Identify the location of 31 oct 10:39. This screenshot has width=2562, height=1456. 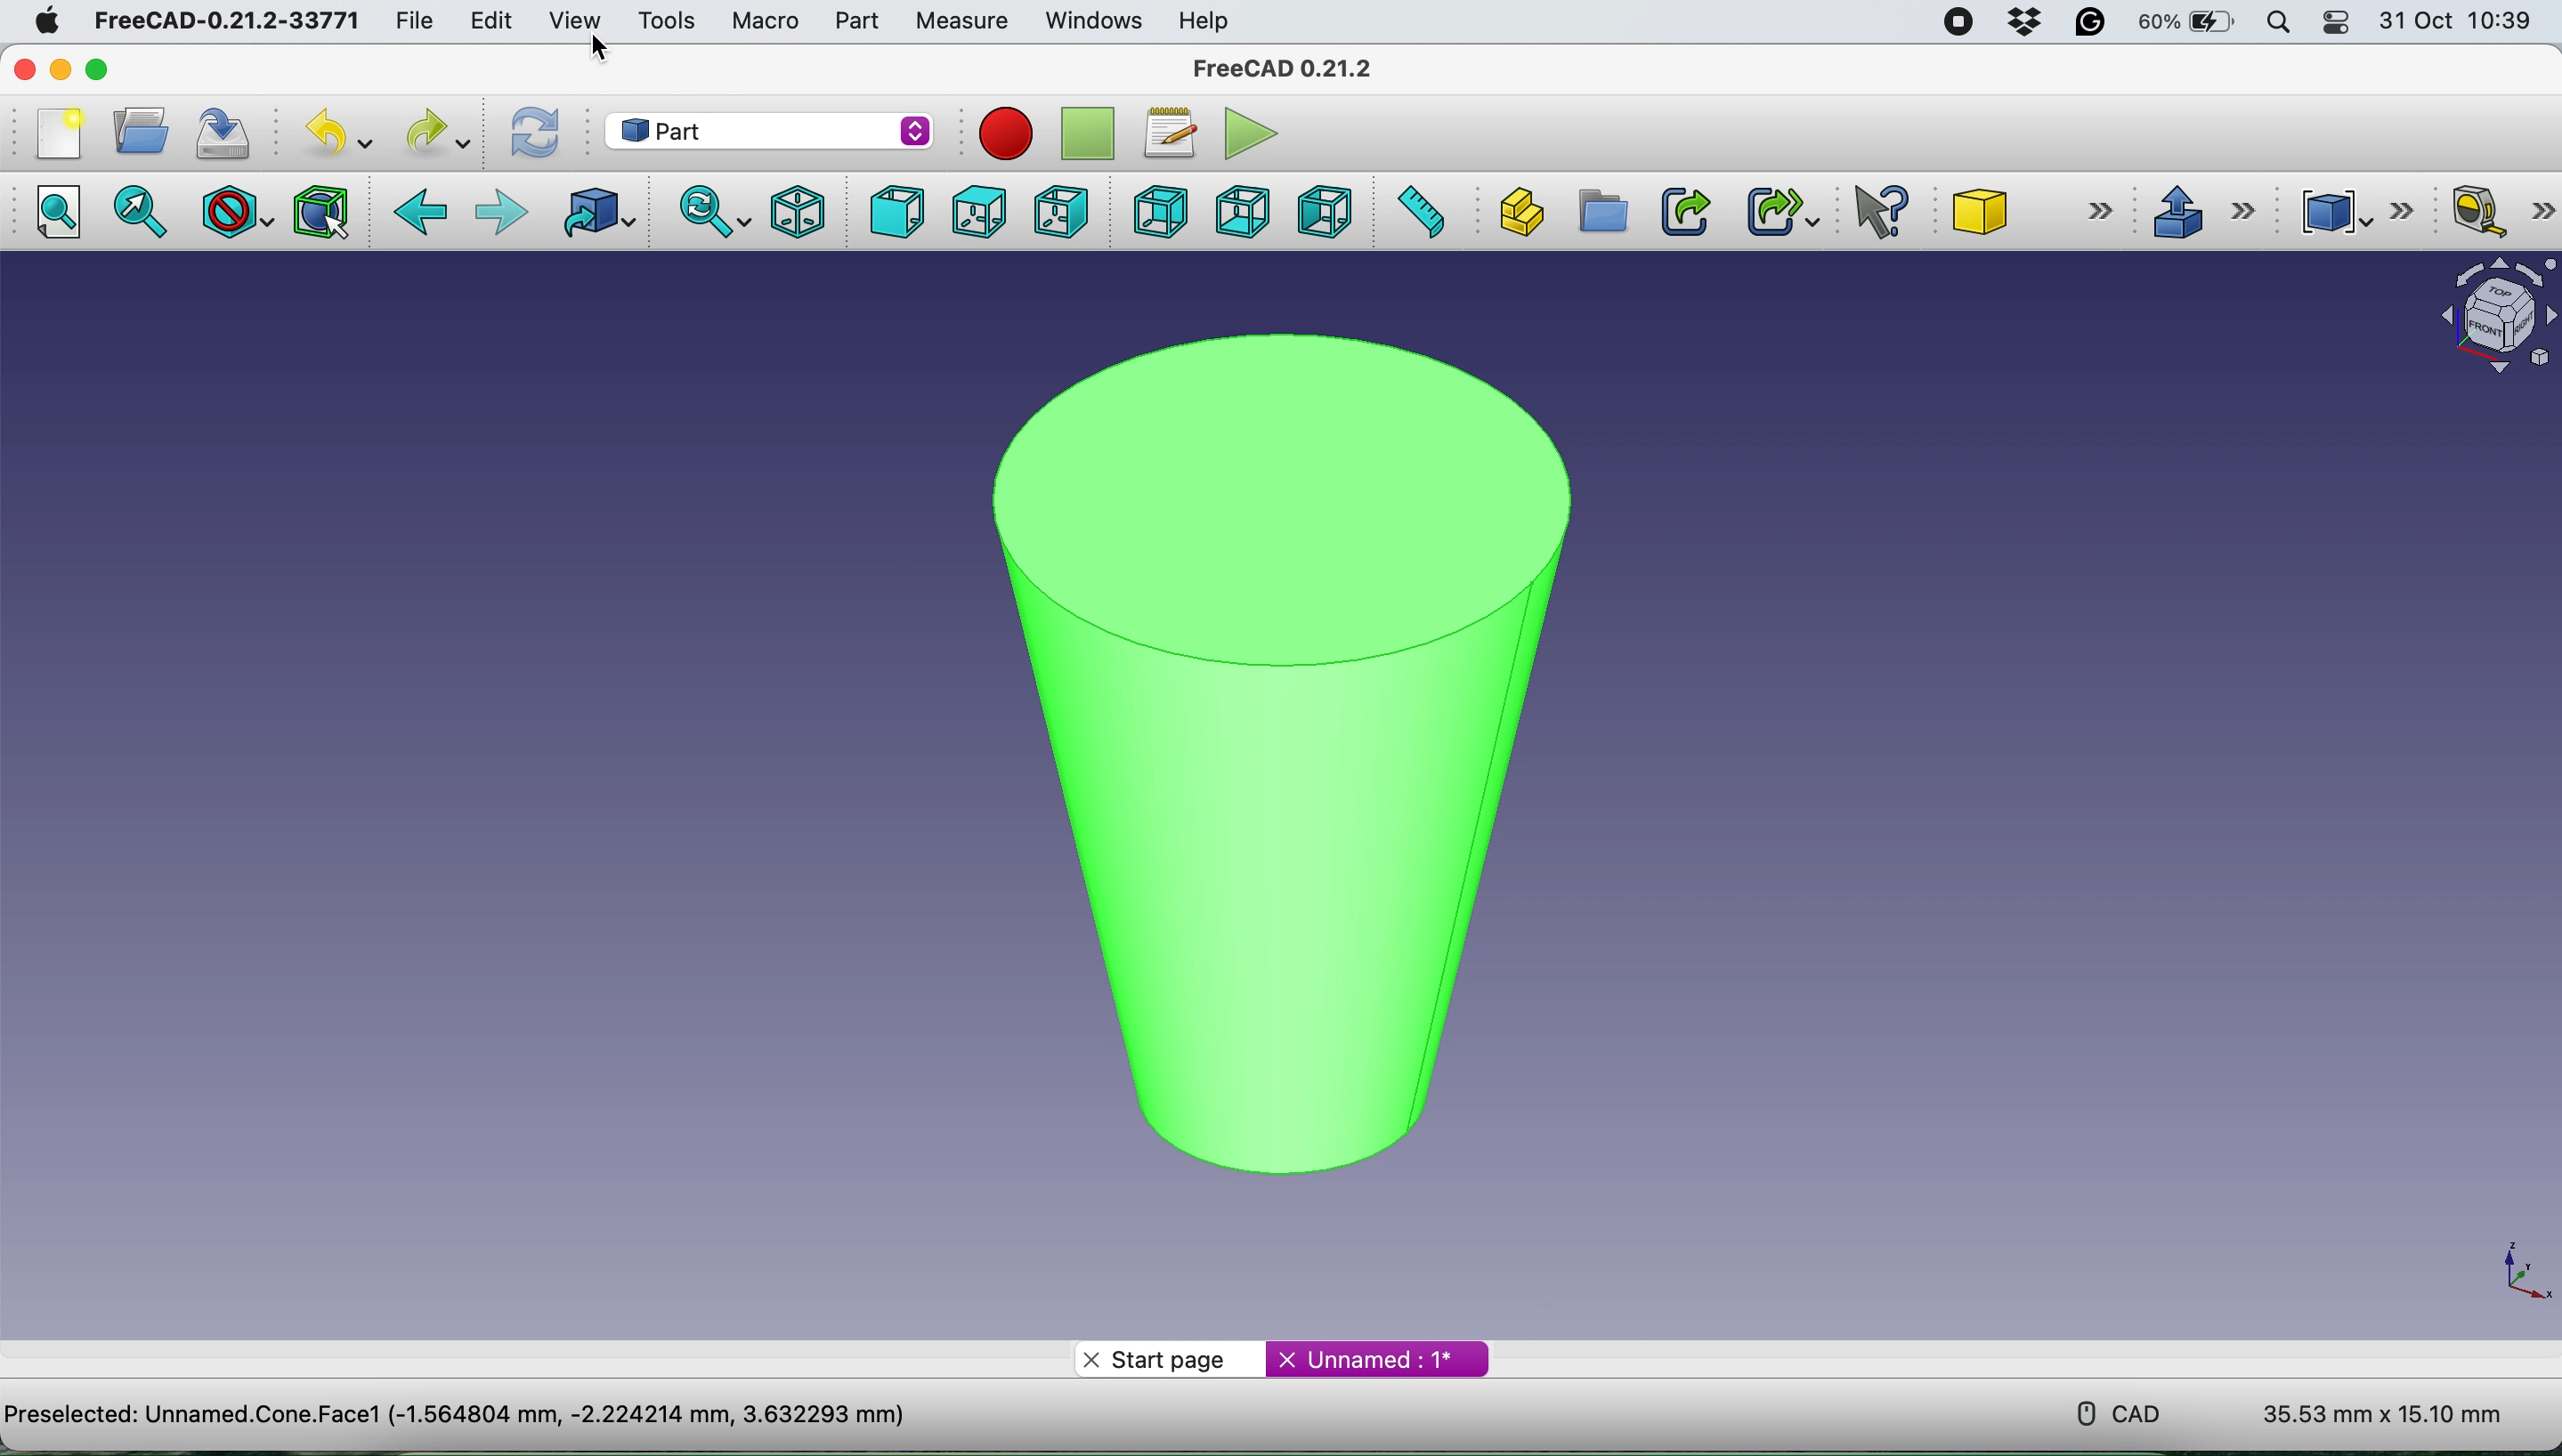
(2465, 22).